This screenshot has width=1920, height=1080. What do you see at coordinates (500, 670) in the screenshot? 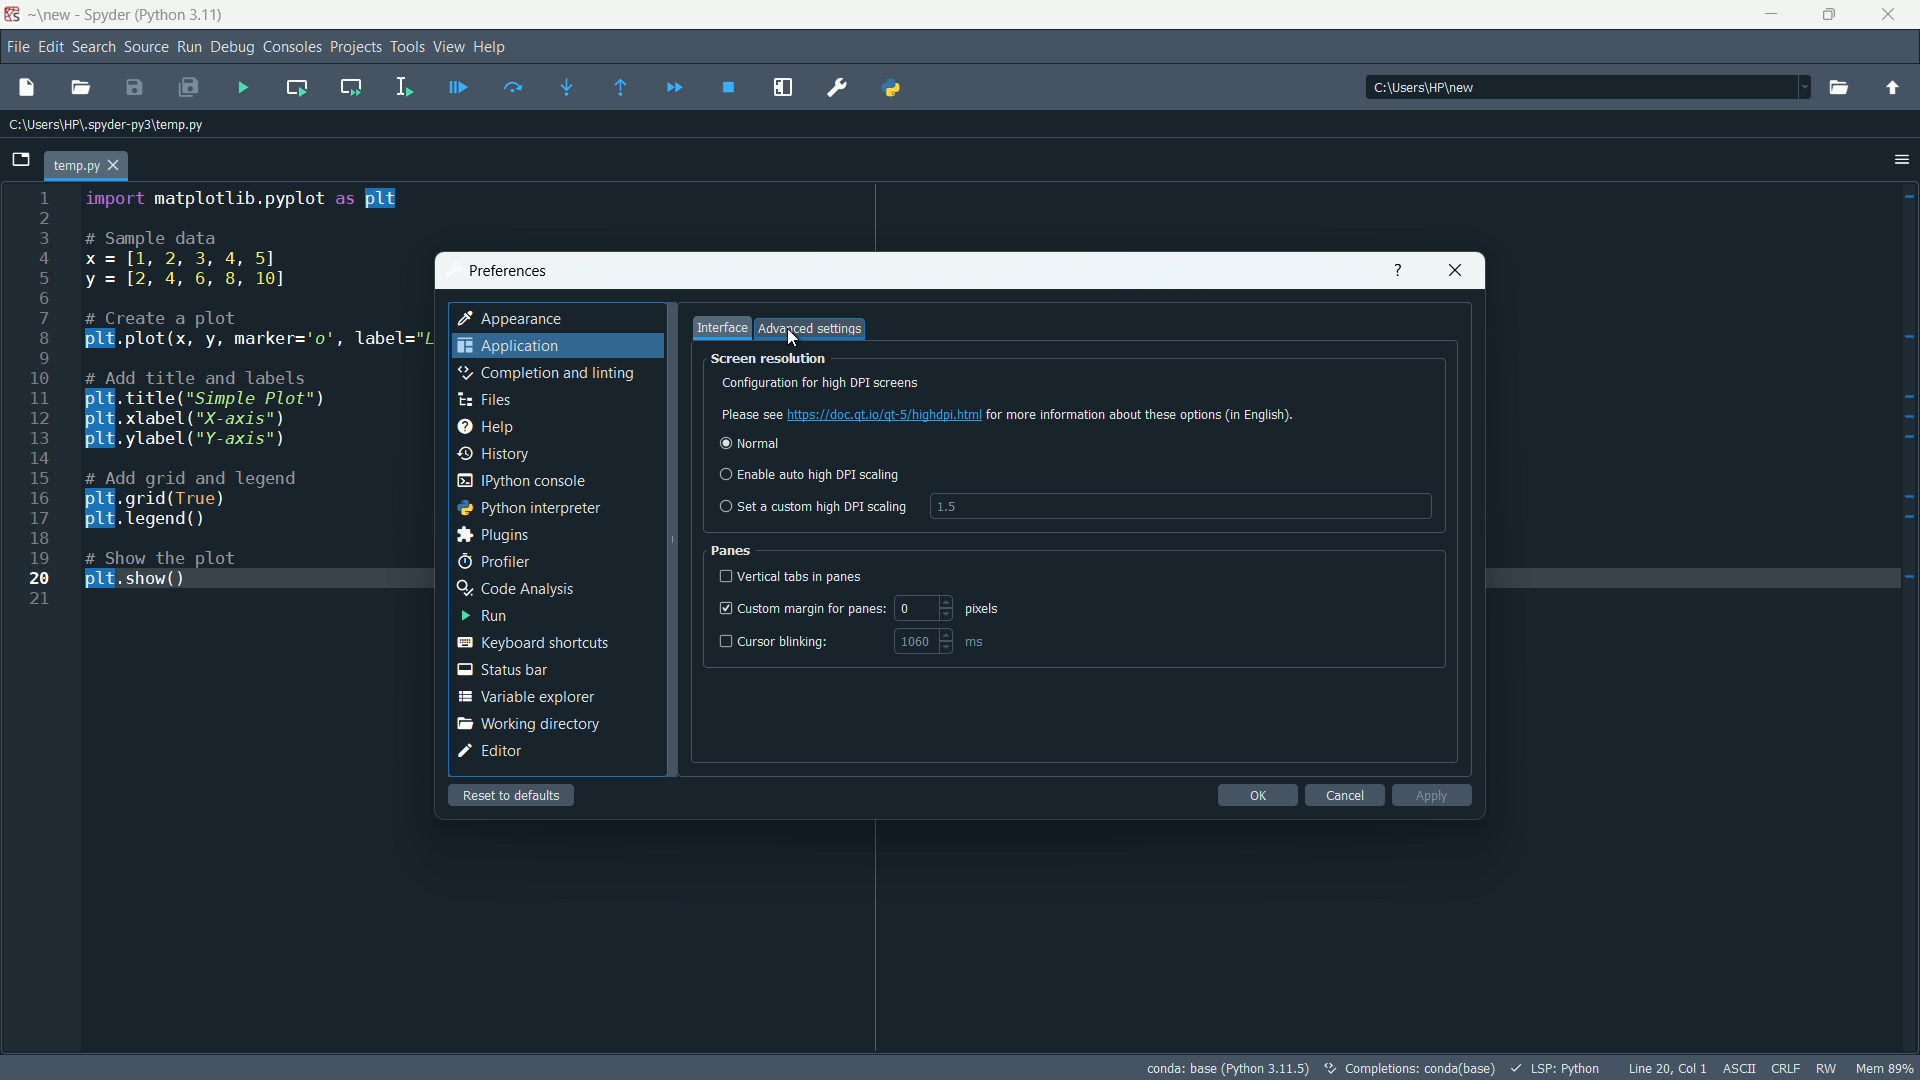
I see `status bar` at bounding box center [500, 670].